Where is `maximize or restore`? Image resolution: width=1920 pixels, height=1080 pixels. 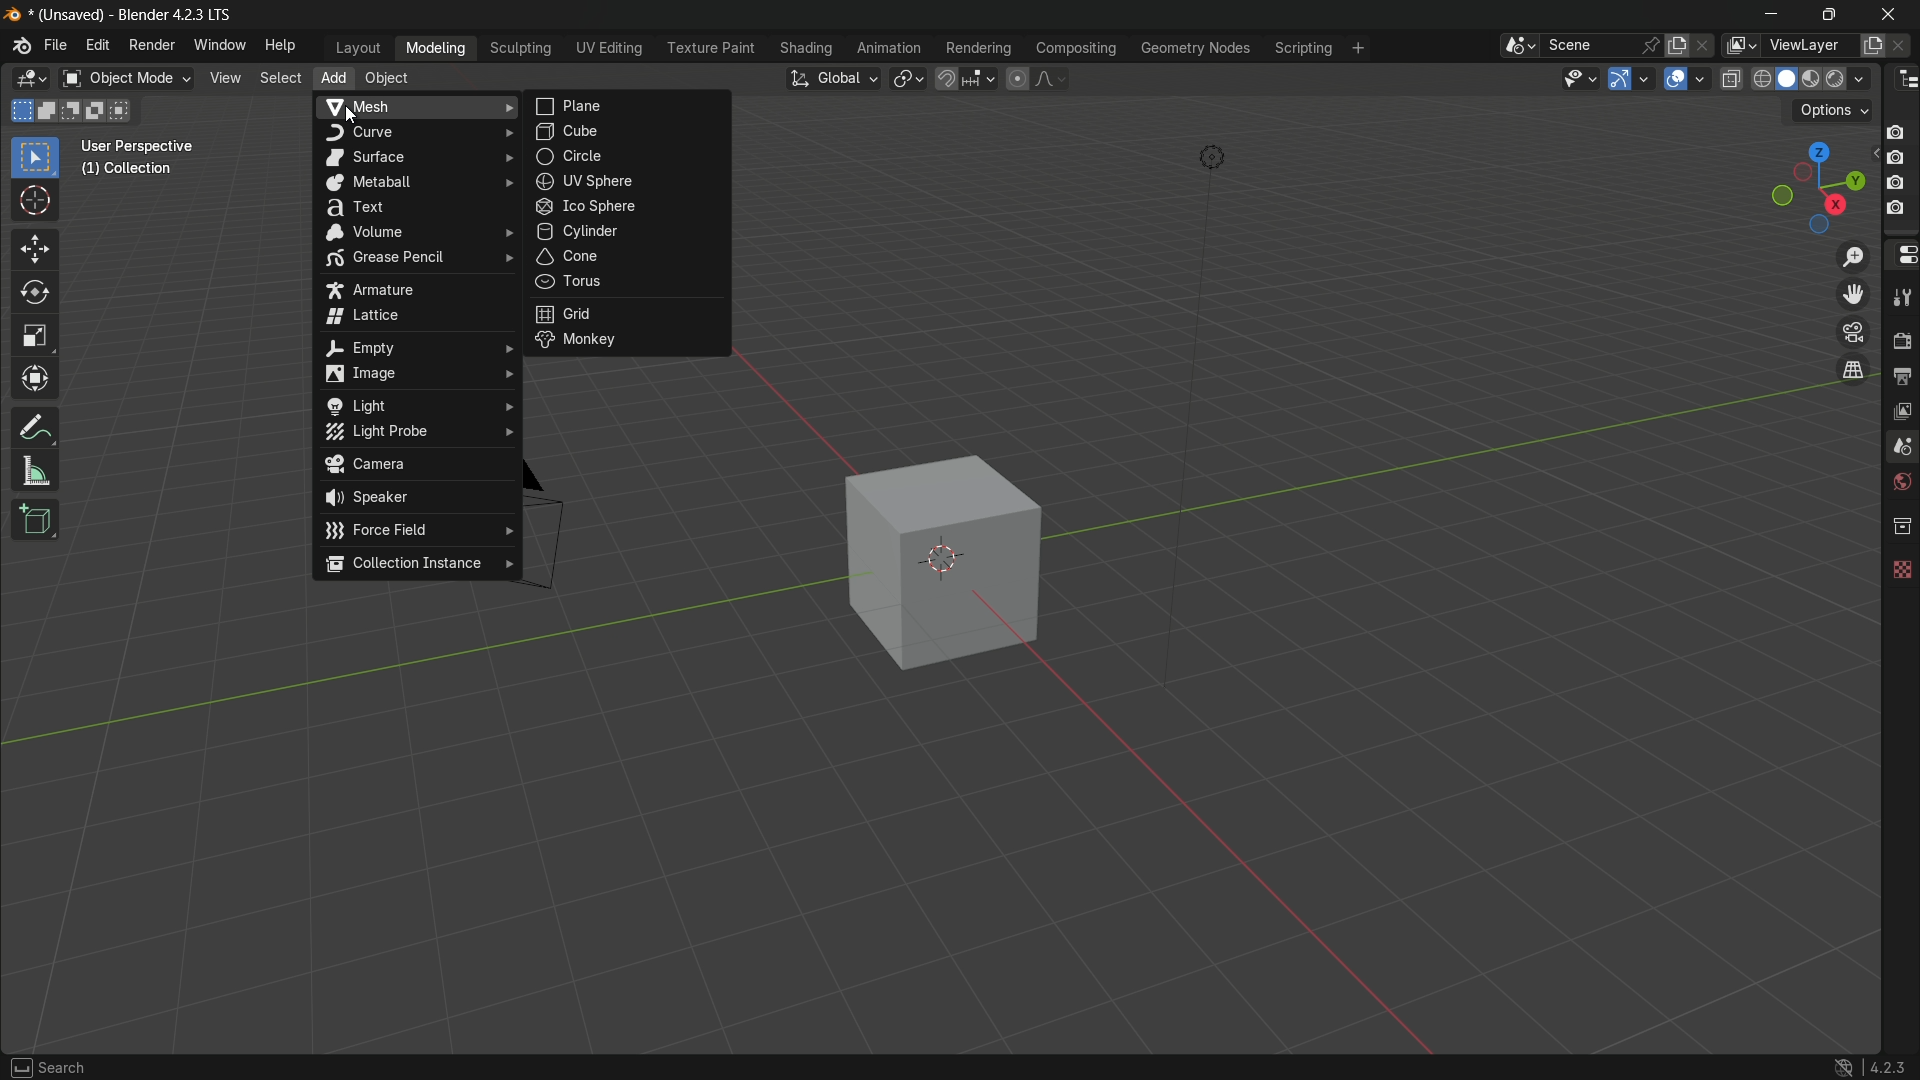 maximize or restore is located at coordinates (1831, 16).